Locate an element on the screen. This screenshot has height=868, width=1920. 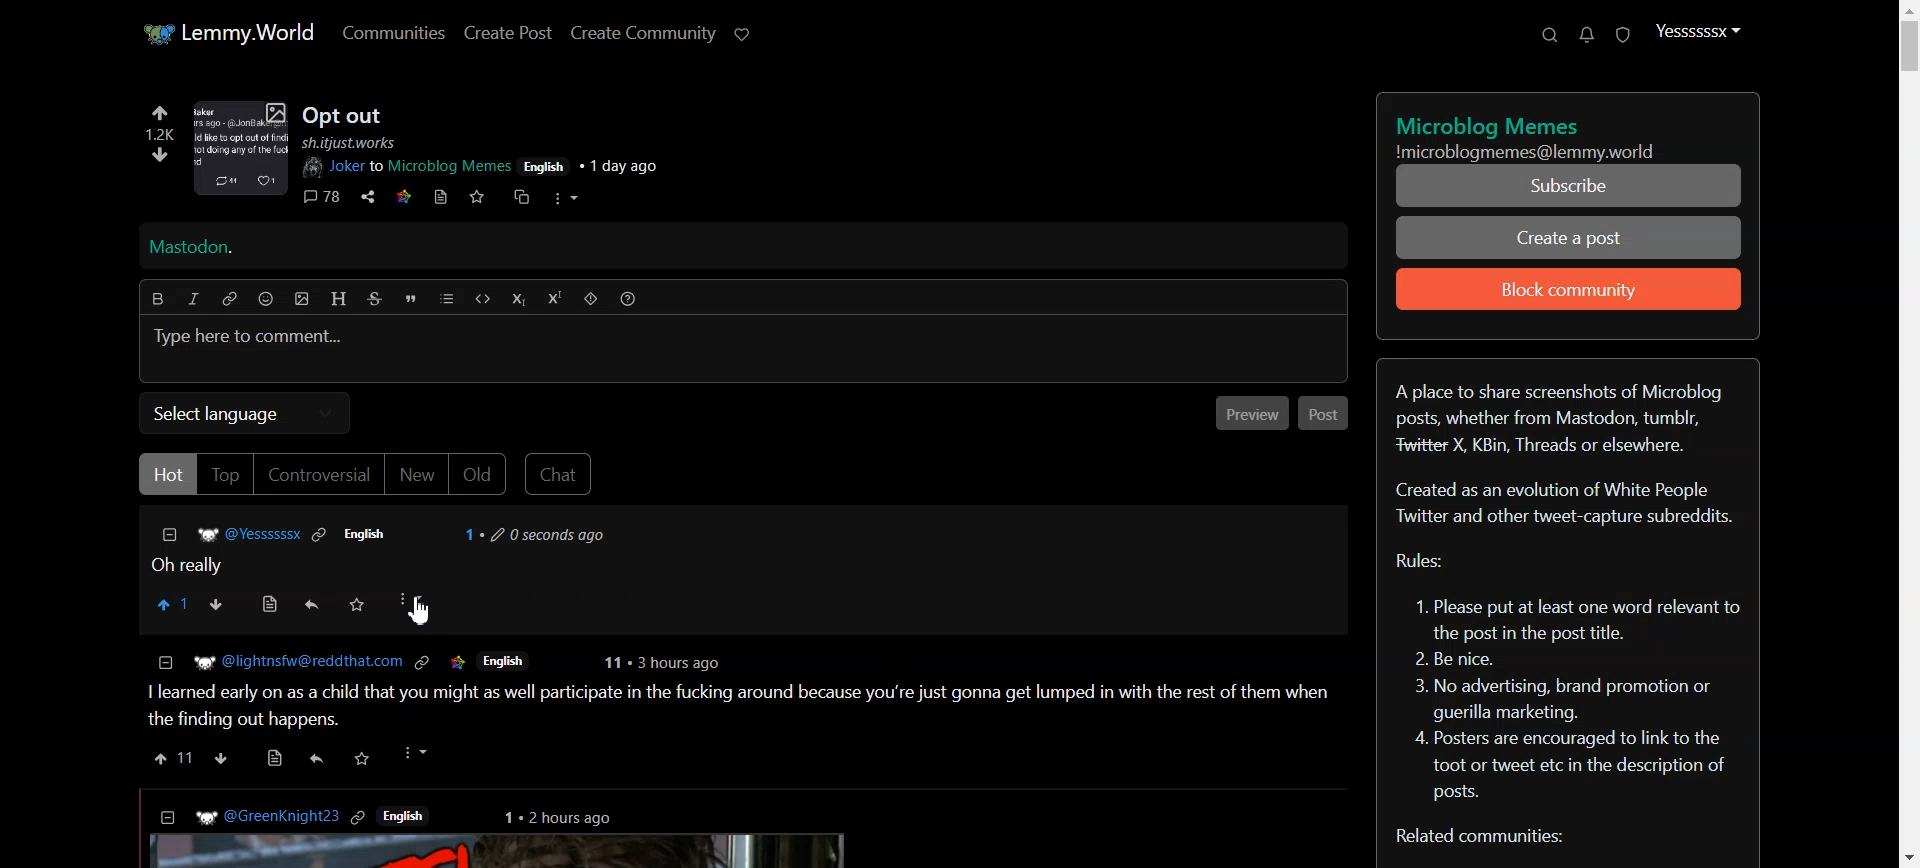
Upvote is located at coordinates (174, 605).